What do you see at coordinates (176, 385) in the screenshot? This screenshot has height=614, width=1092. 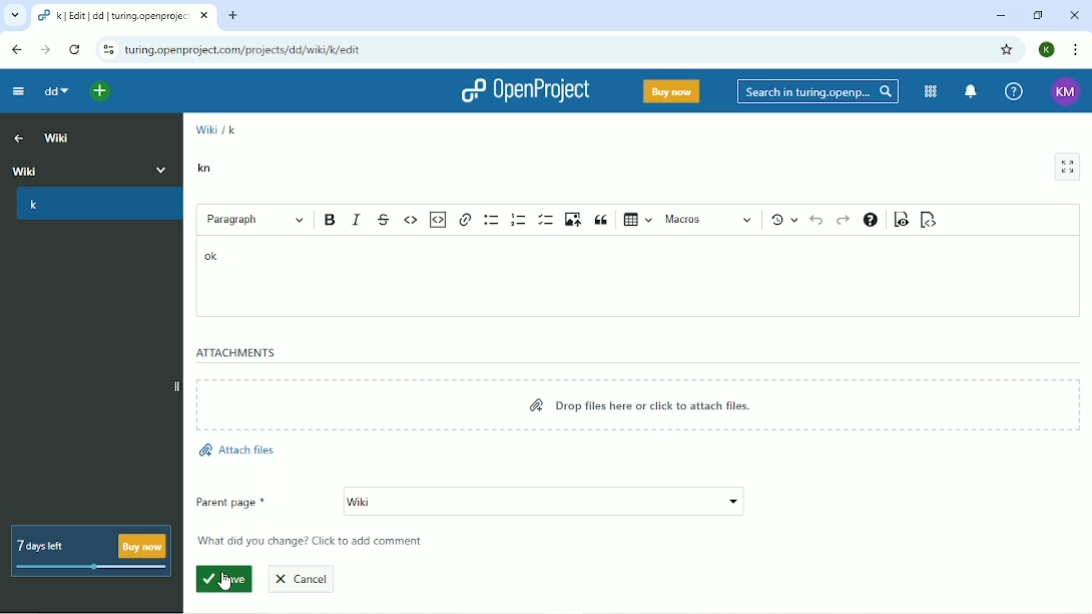 I see `Expand` at bounding box center [176, 385].